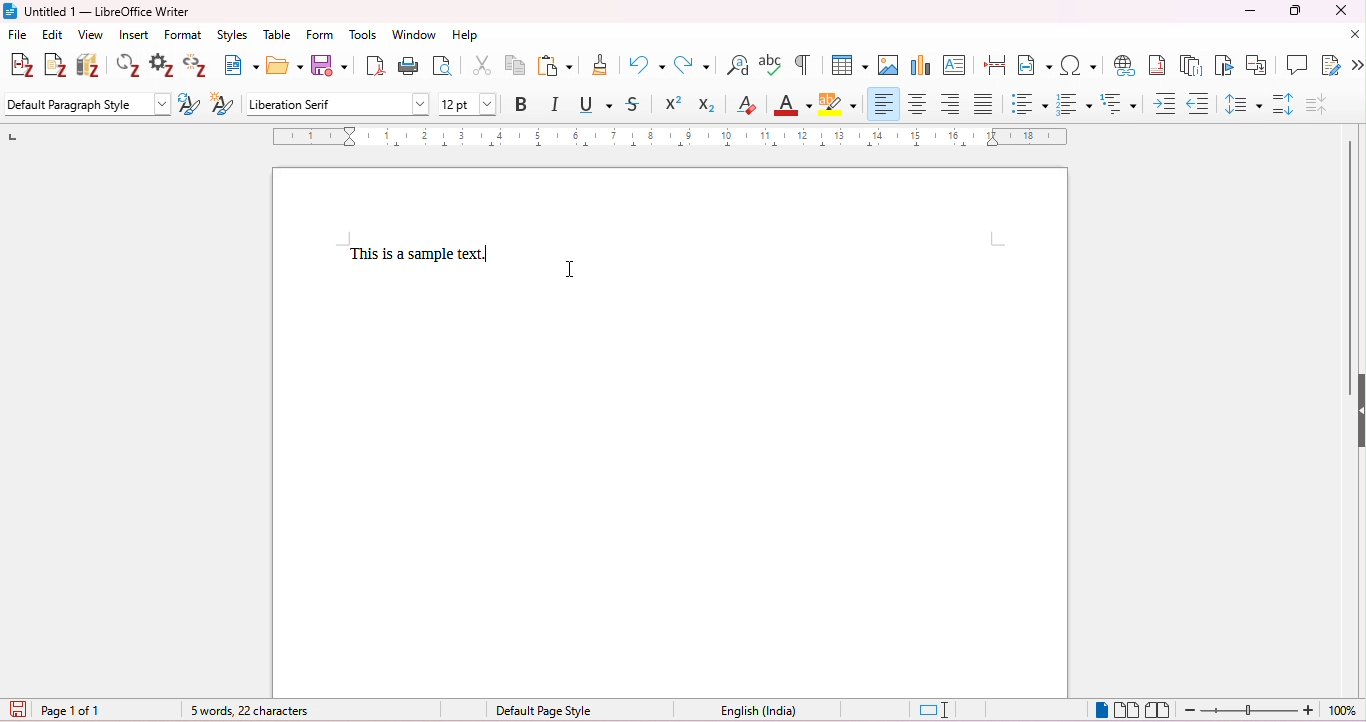  Describe the element at coordinates (130, 65) in the screenshot. I see `refresh` at that location.